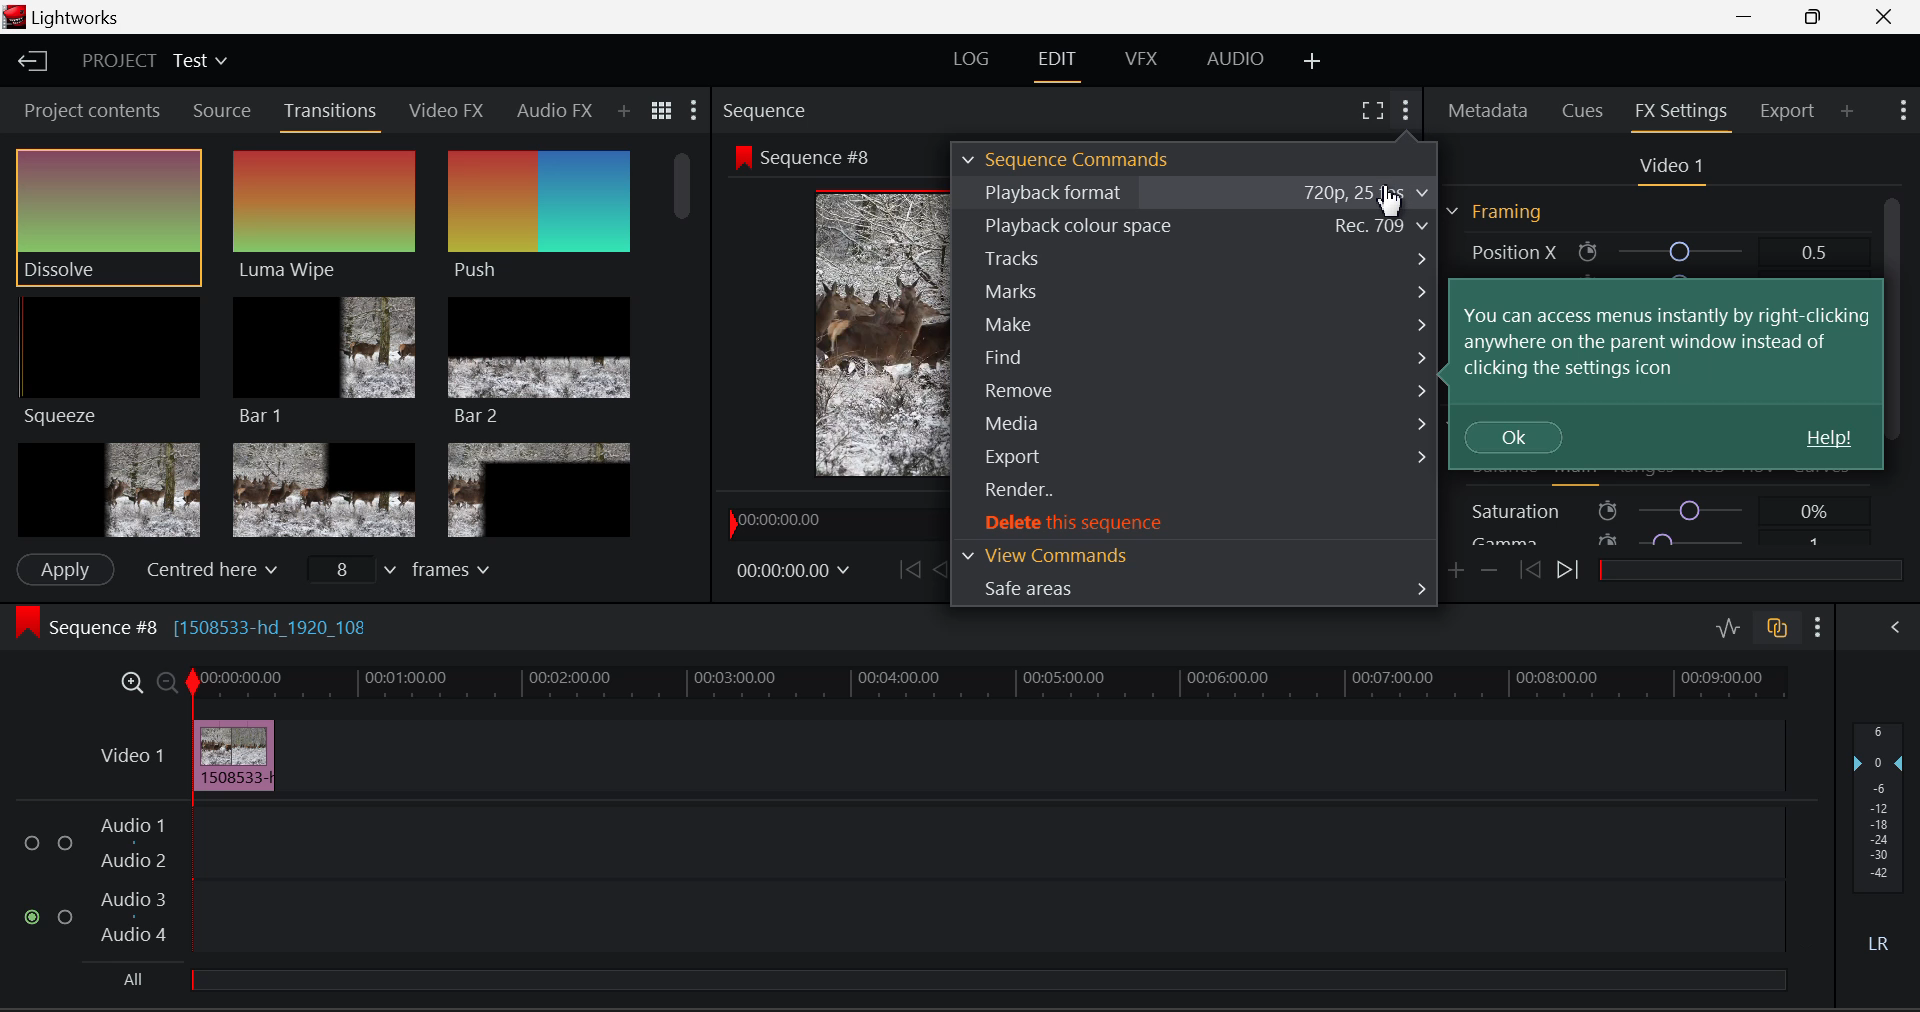  Describe the element at coordinates (942, 569) in the screenshot. I see `Go Back` at that location.